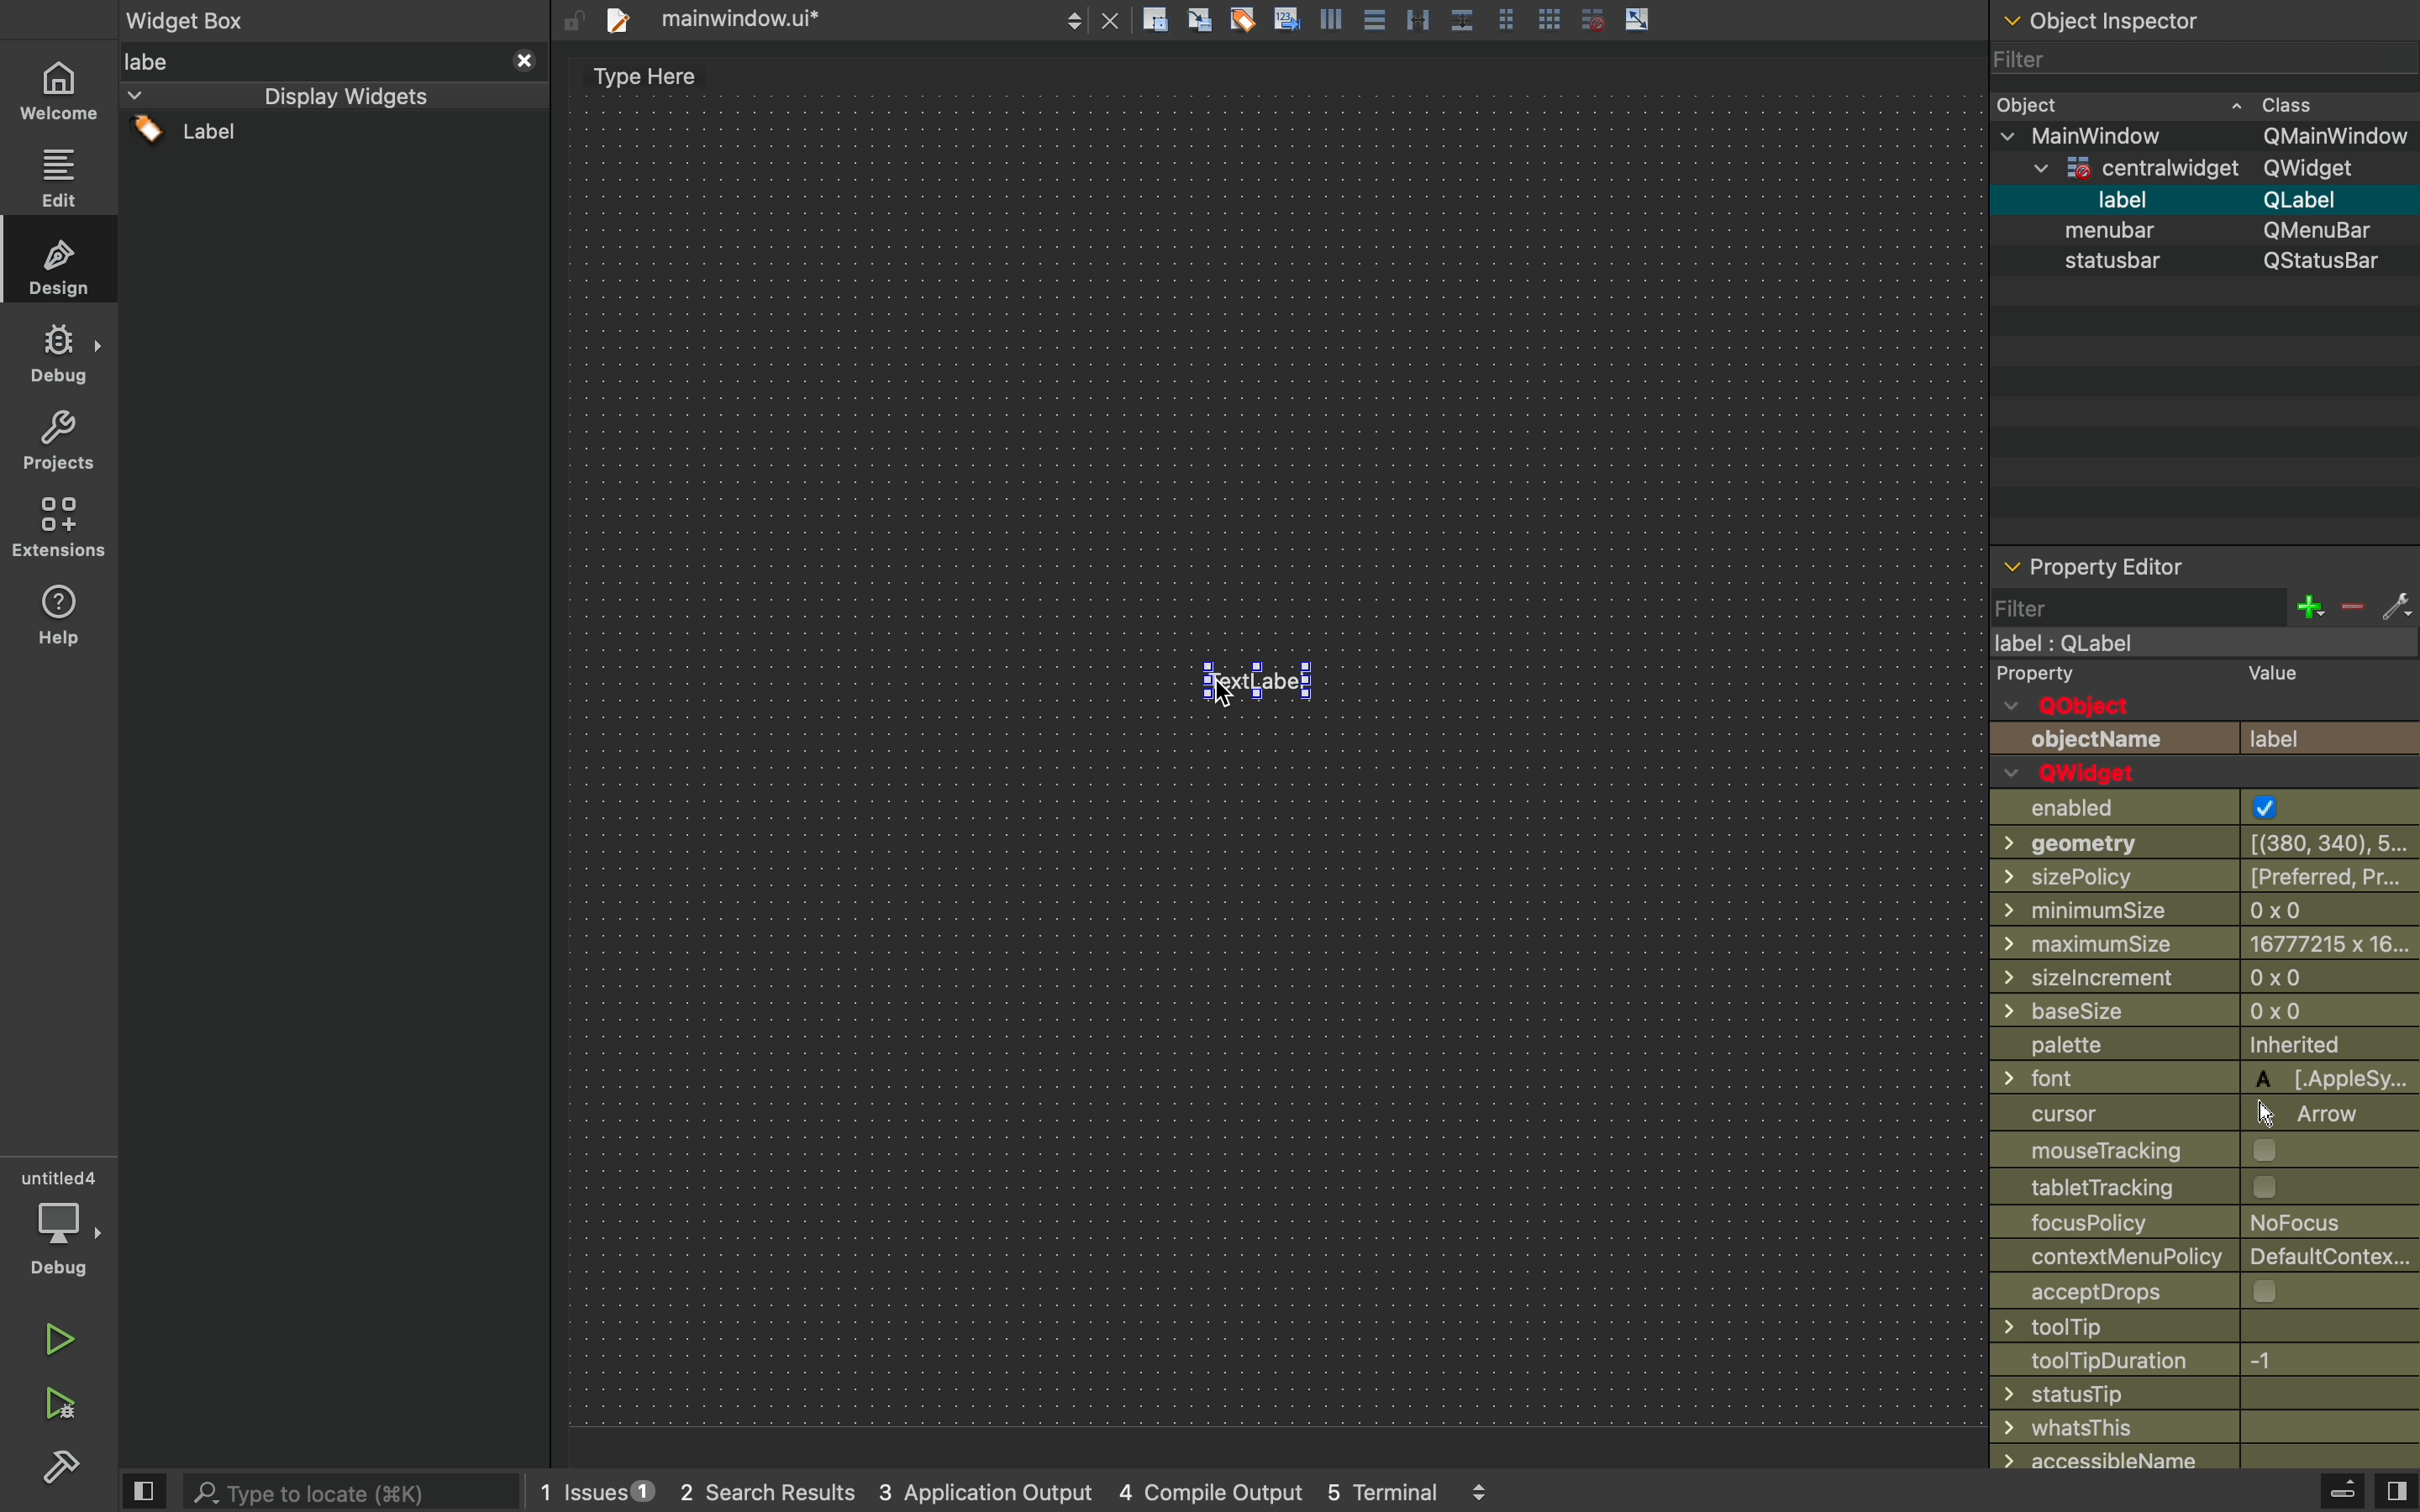 The width and height of the screenshot is (2420, 1512). What do you see at coordinates (1269, 746) in the screenshot?
I see `` at bounding box center [1269, 746].